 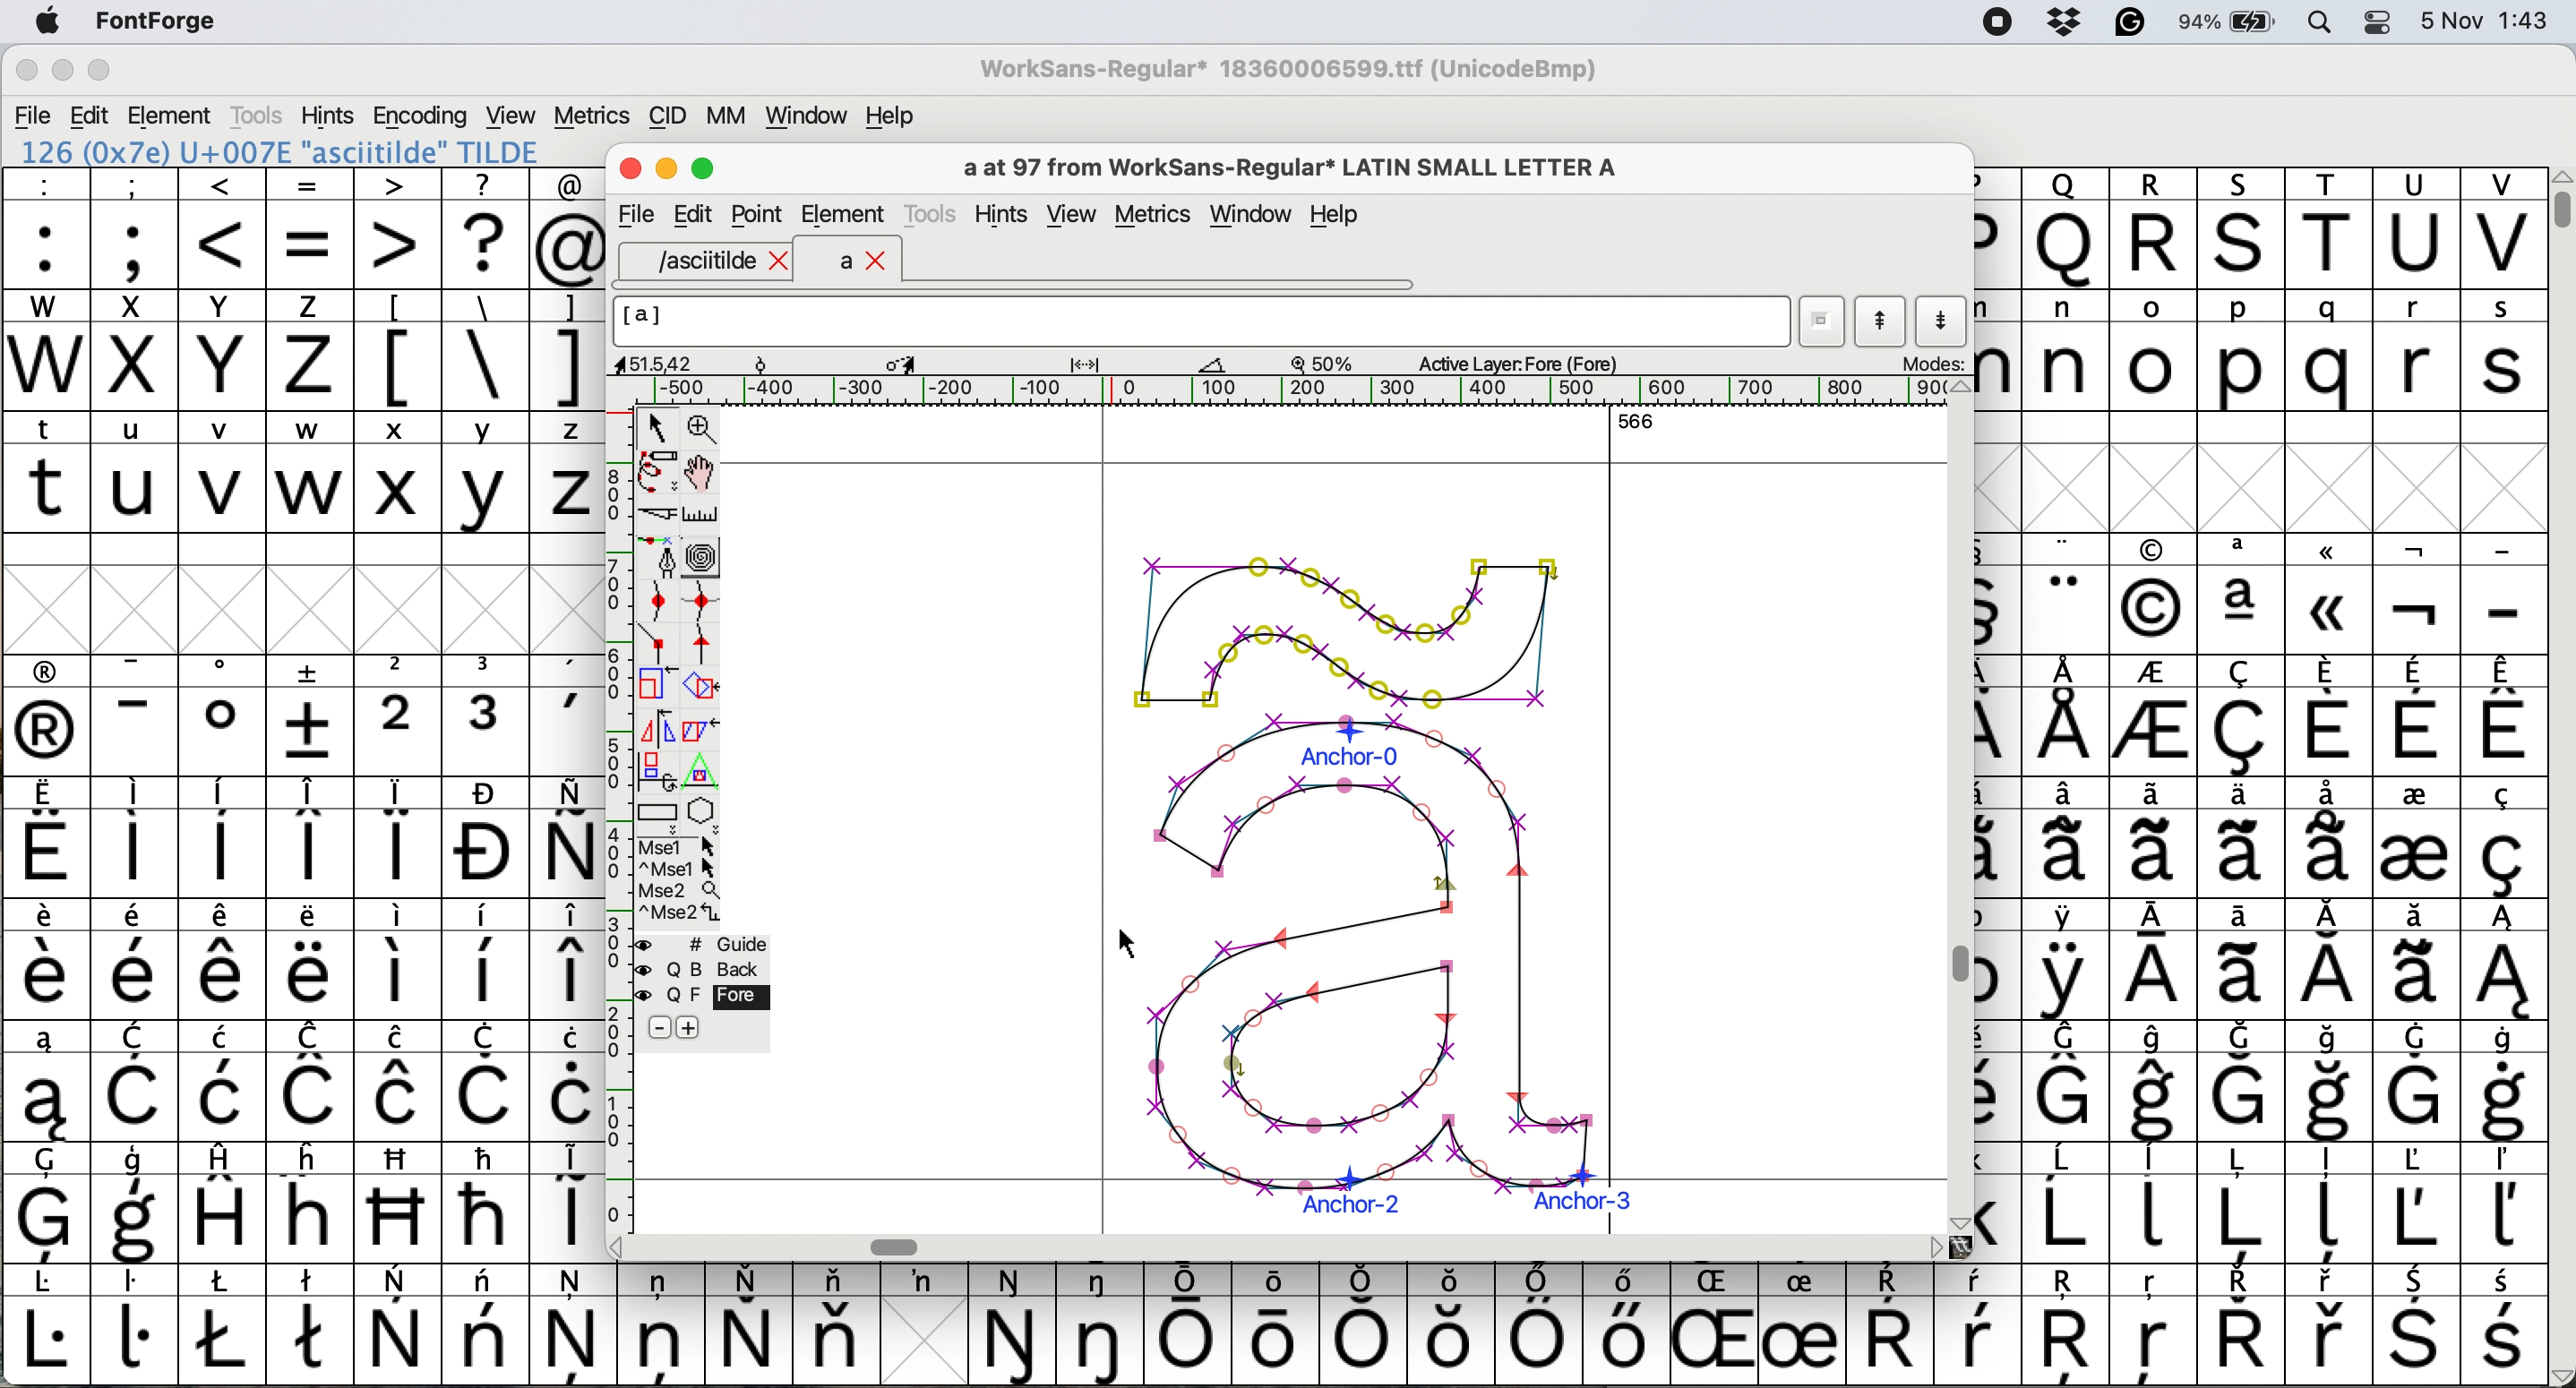 What do you see at coordinates (843, 214) in the screenshot?
I see `element` at bounding box center [843, 214].